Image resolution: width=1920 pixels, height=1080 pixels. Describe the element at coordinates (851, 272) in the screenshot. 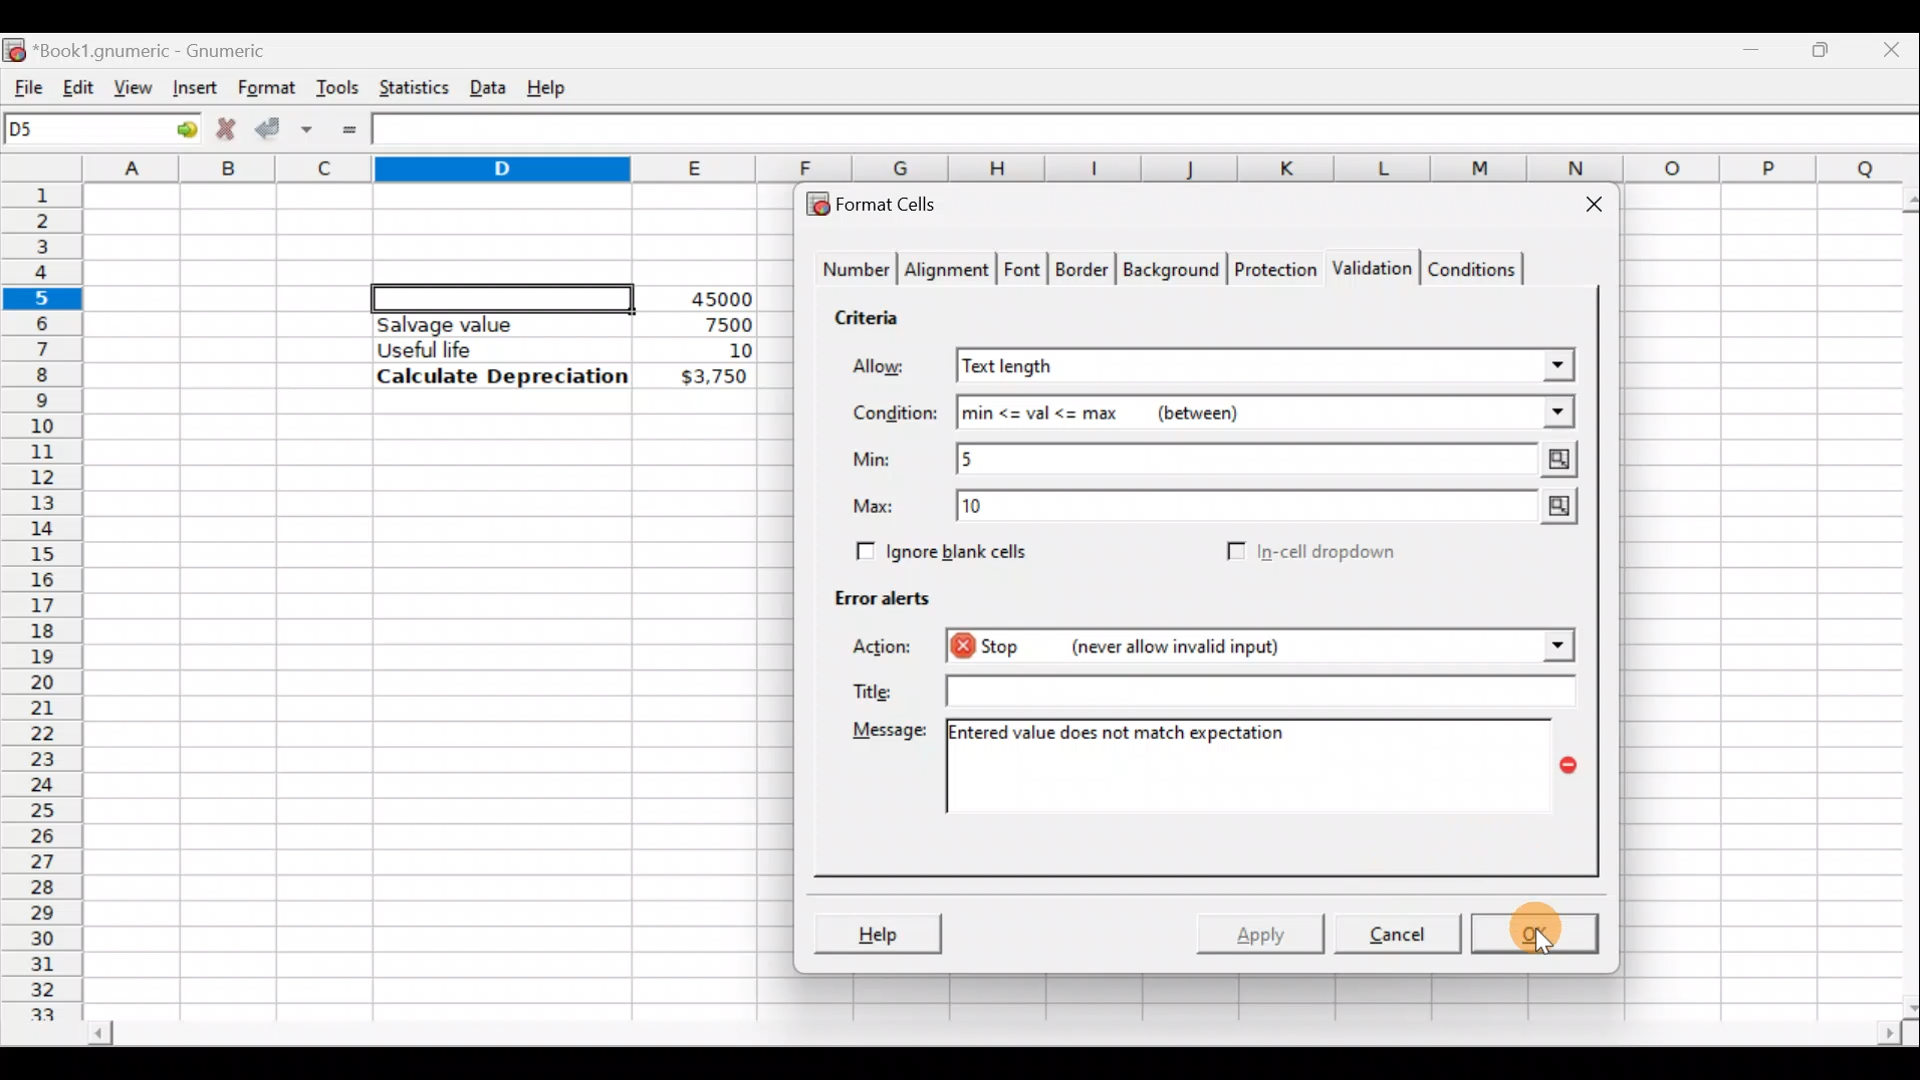

I see `Number` at that location.